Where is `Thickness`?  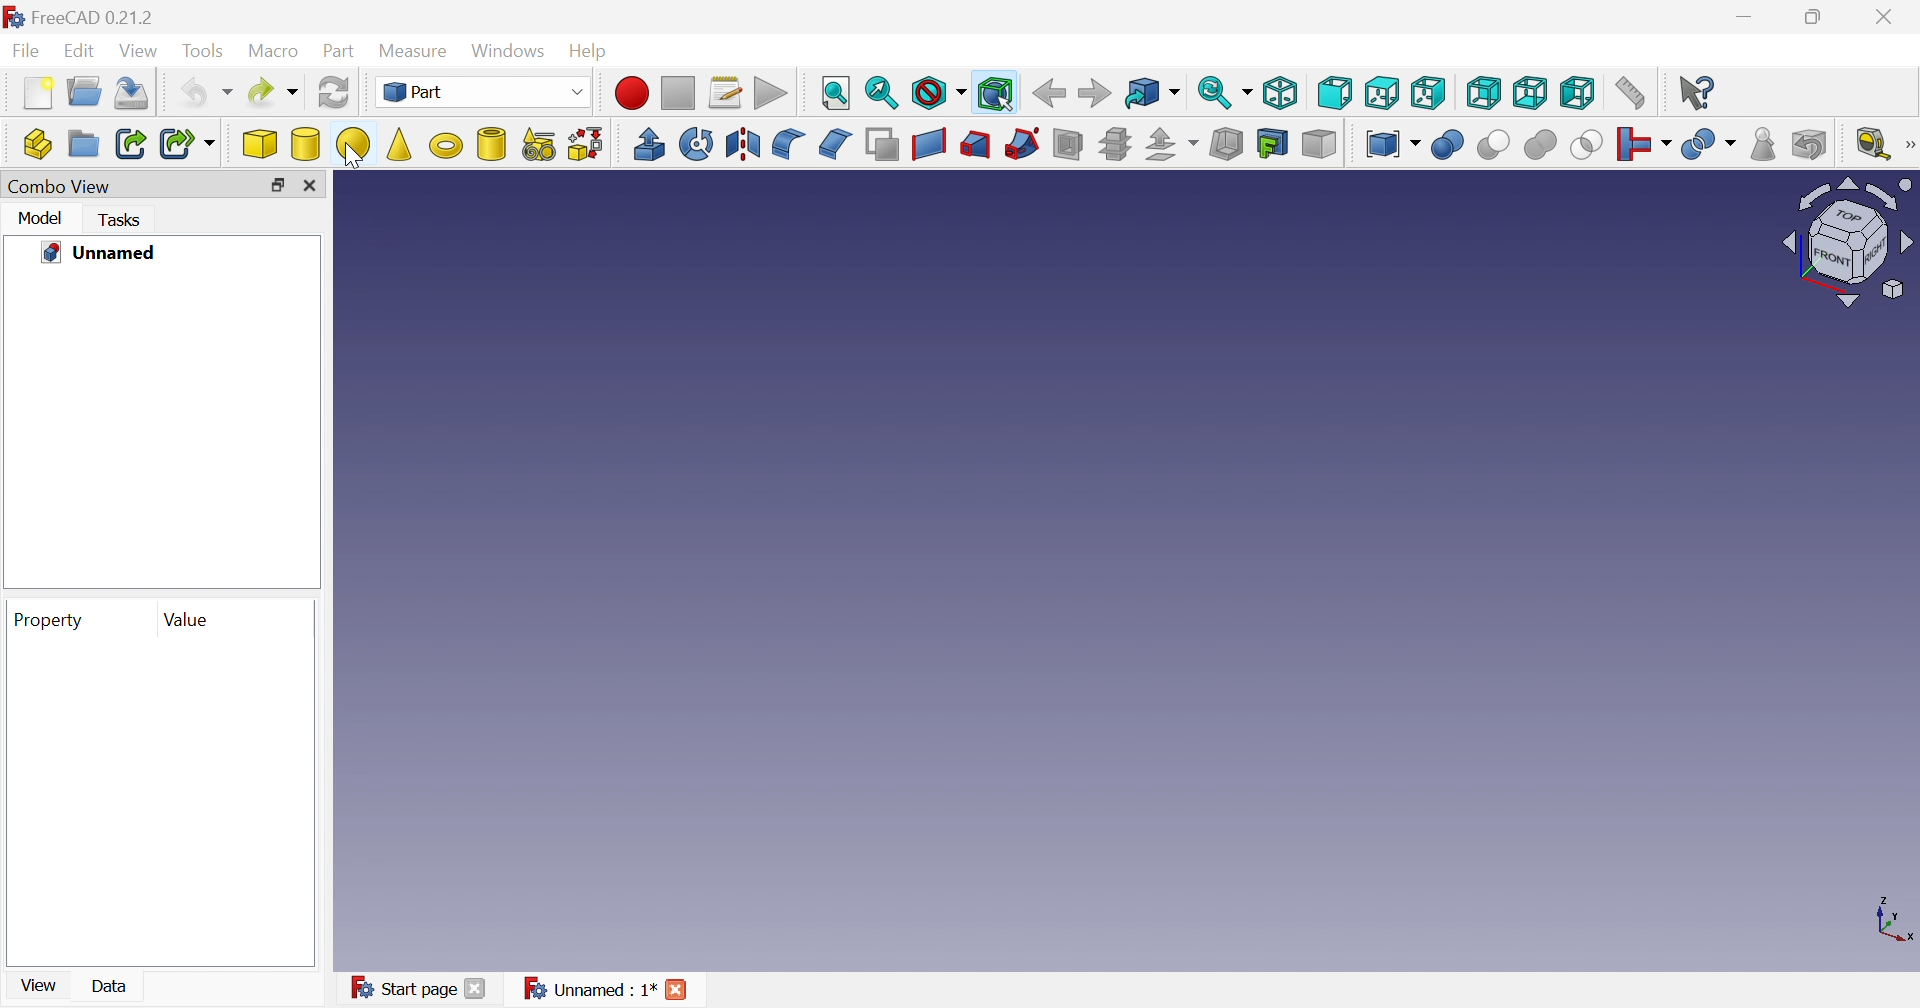
Thickness is located at coordinates (1227, 145).